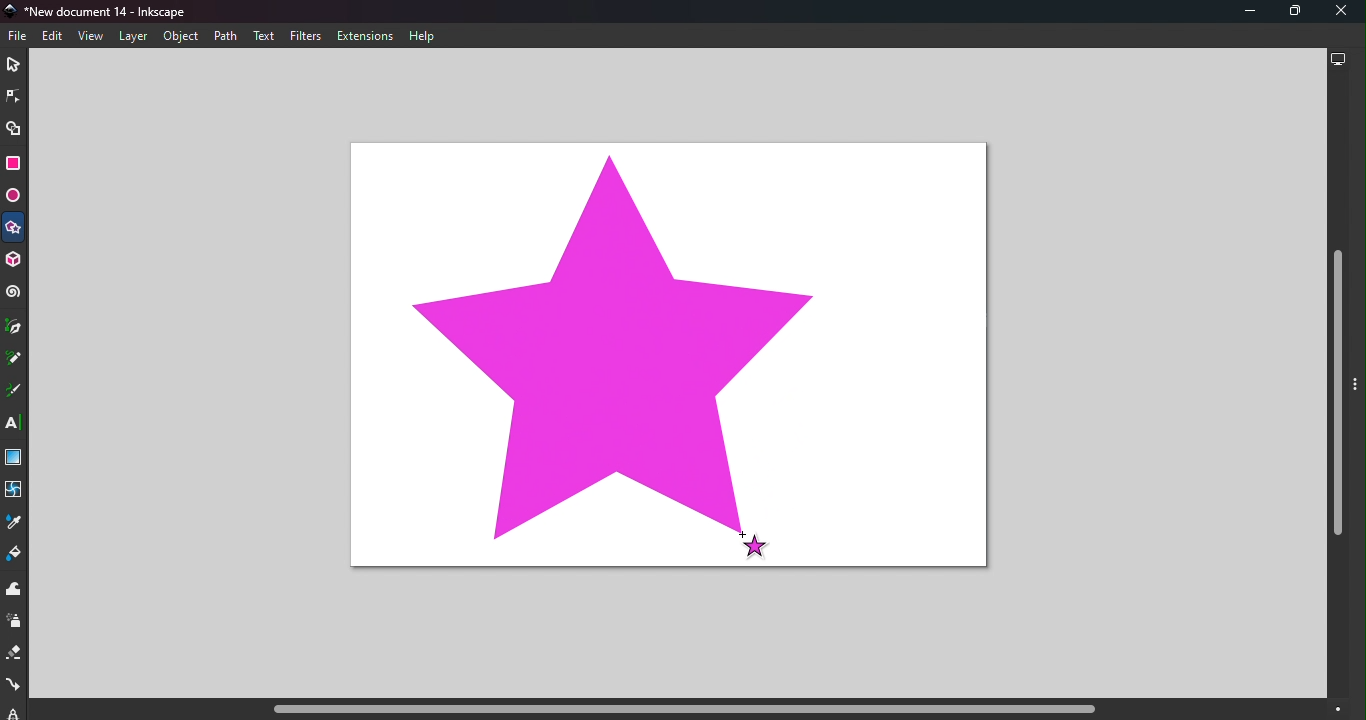 This screenshot has width=1366, height=720. I want to click on Layers, so click(132, 37).